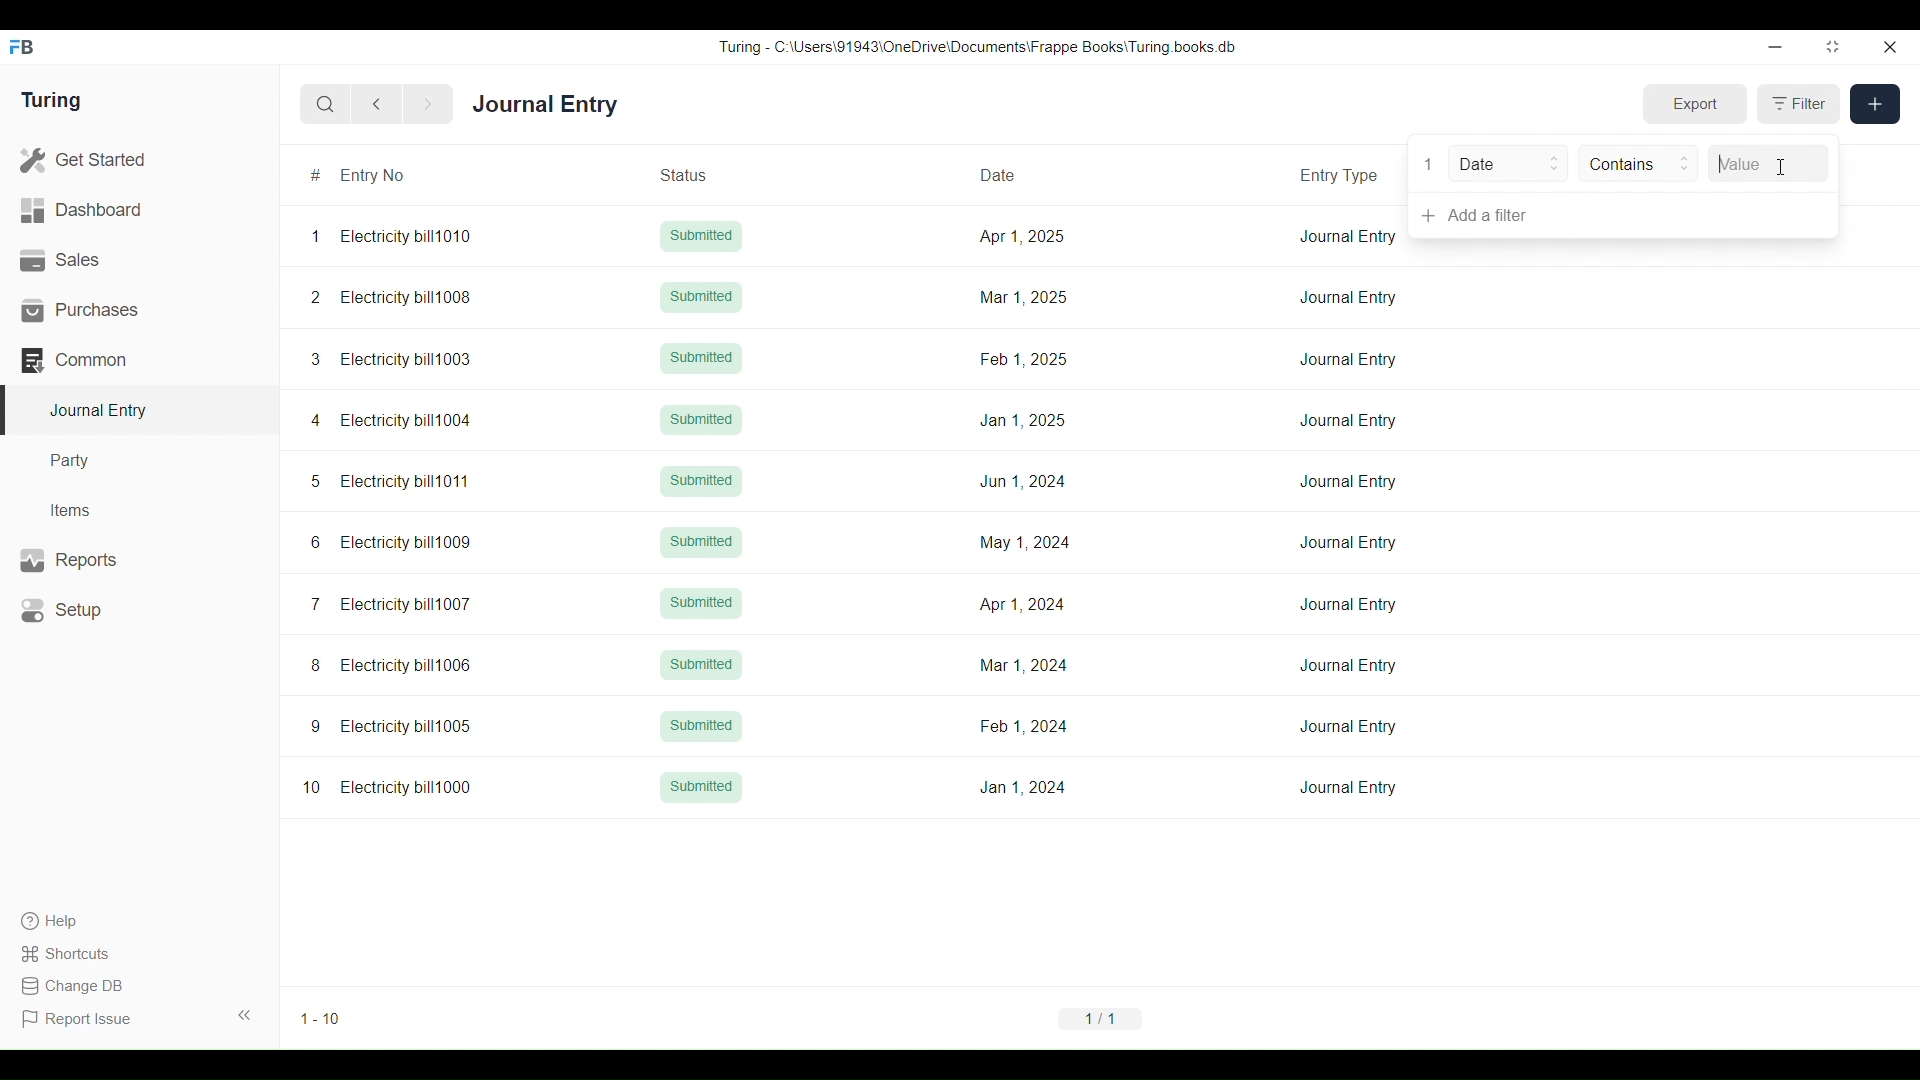  Describe the element at coordinates (700, 420) in the screenshot. I see `Submitted` at that location.